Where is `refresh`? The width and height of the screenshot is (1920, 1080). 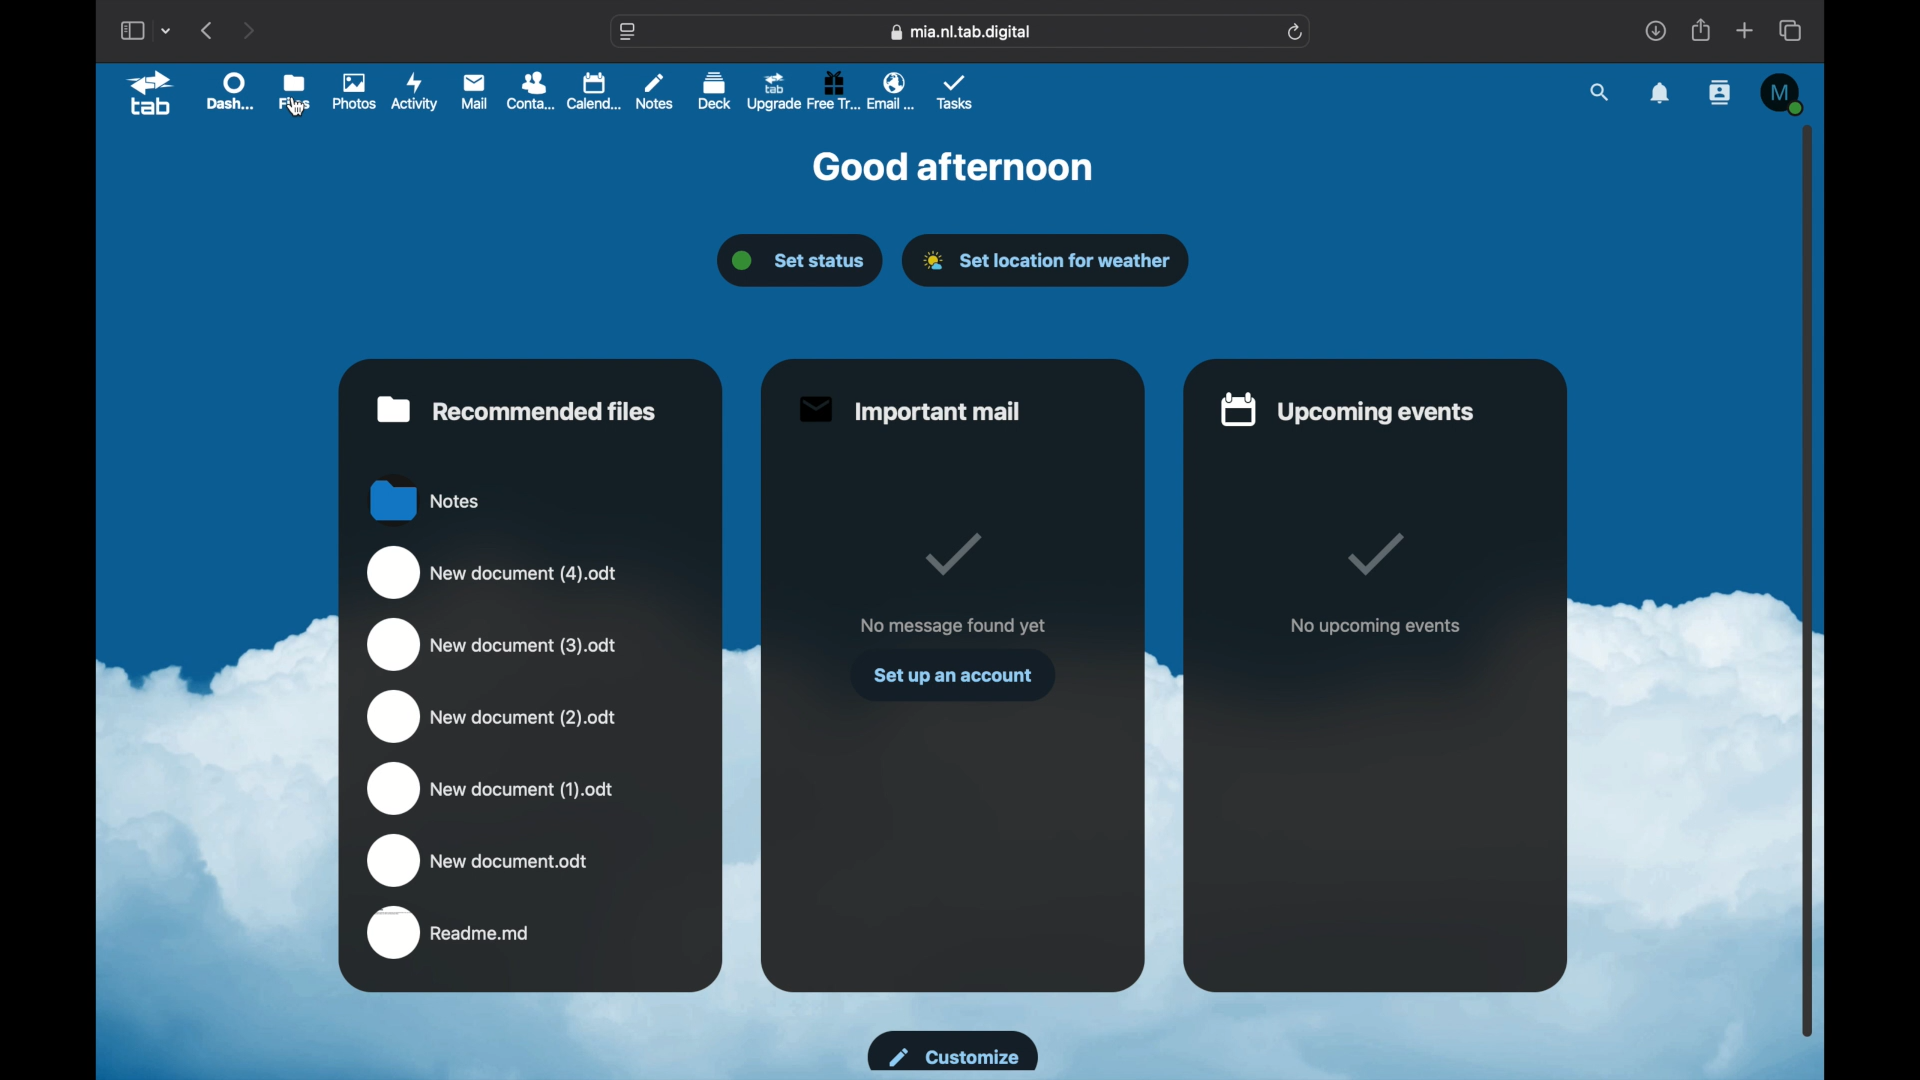
refresh is located at coordinates (1296, 31).